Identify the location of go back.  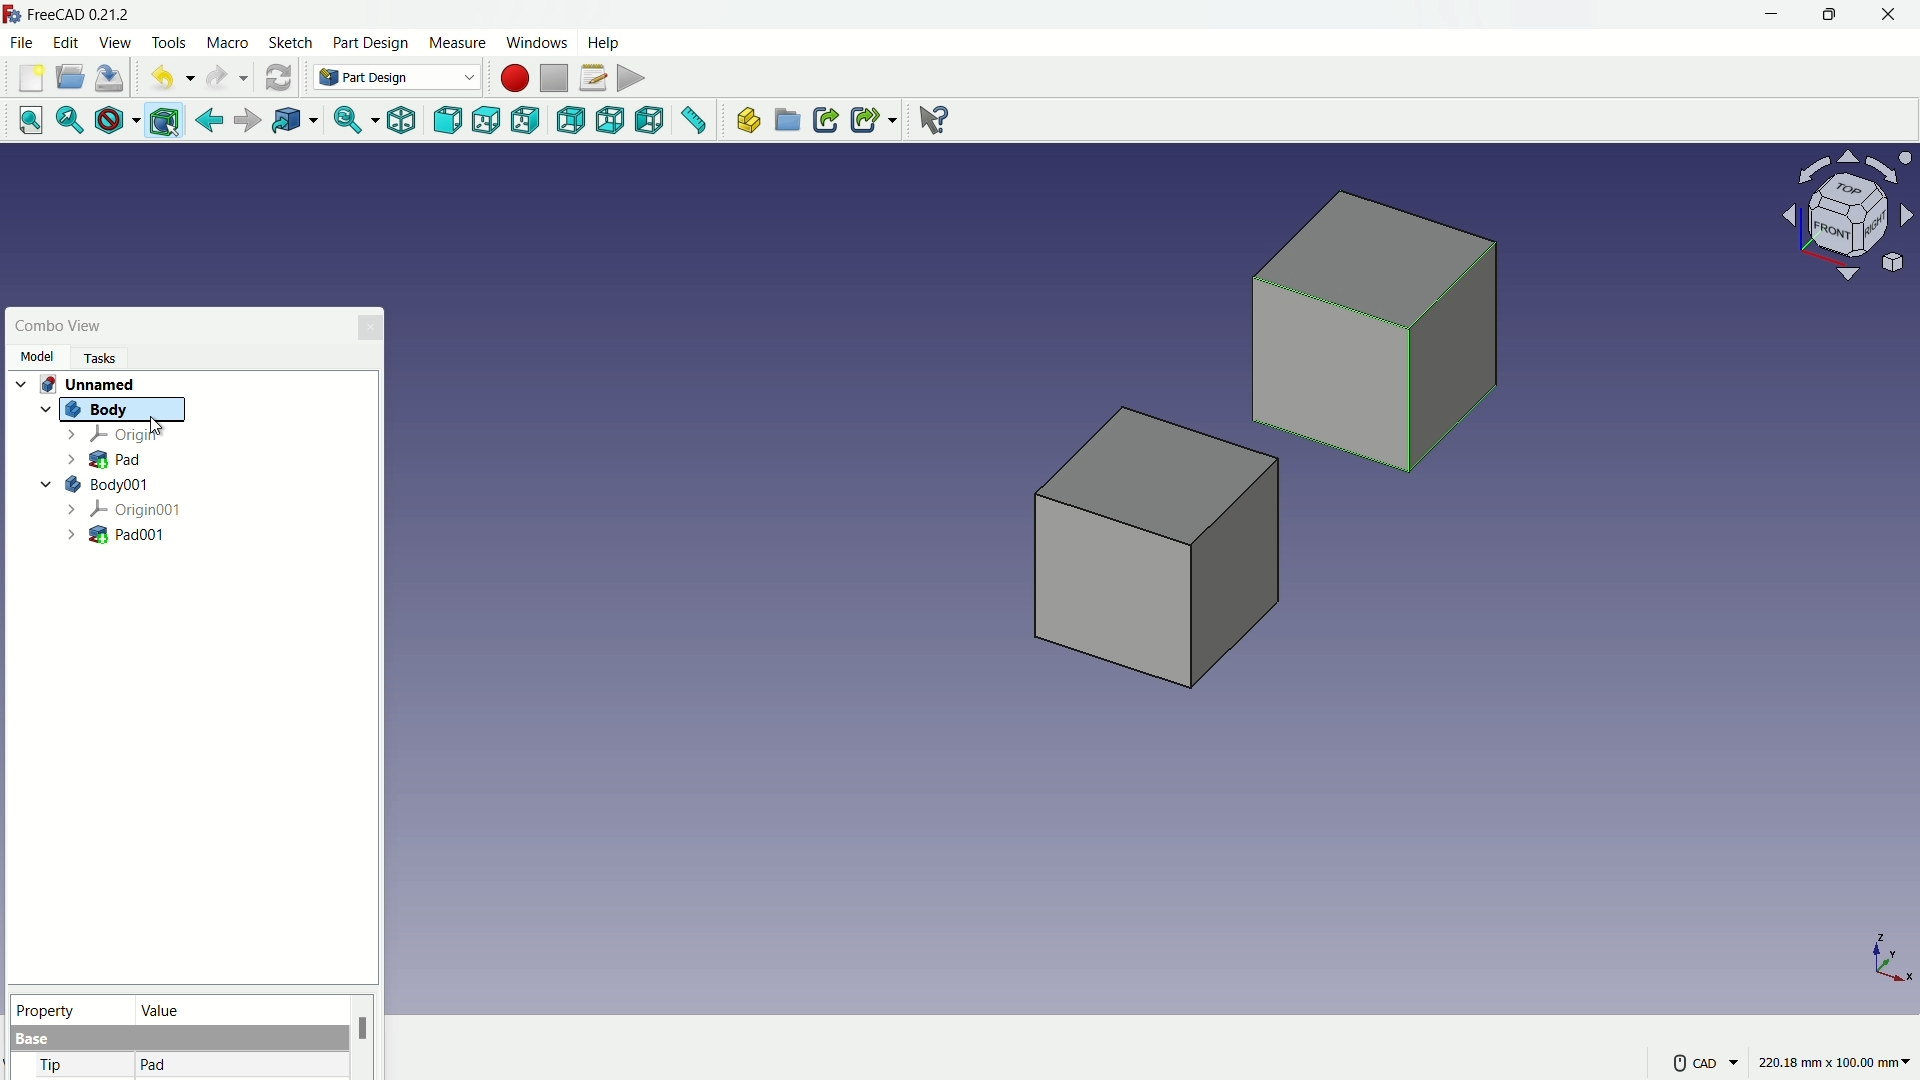
(210, 121).